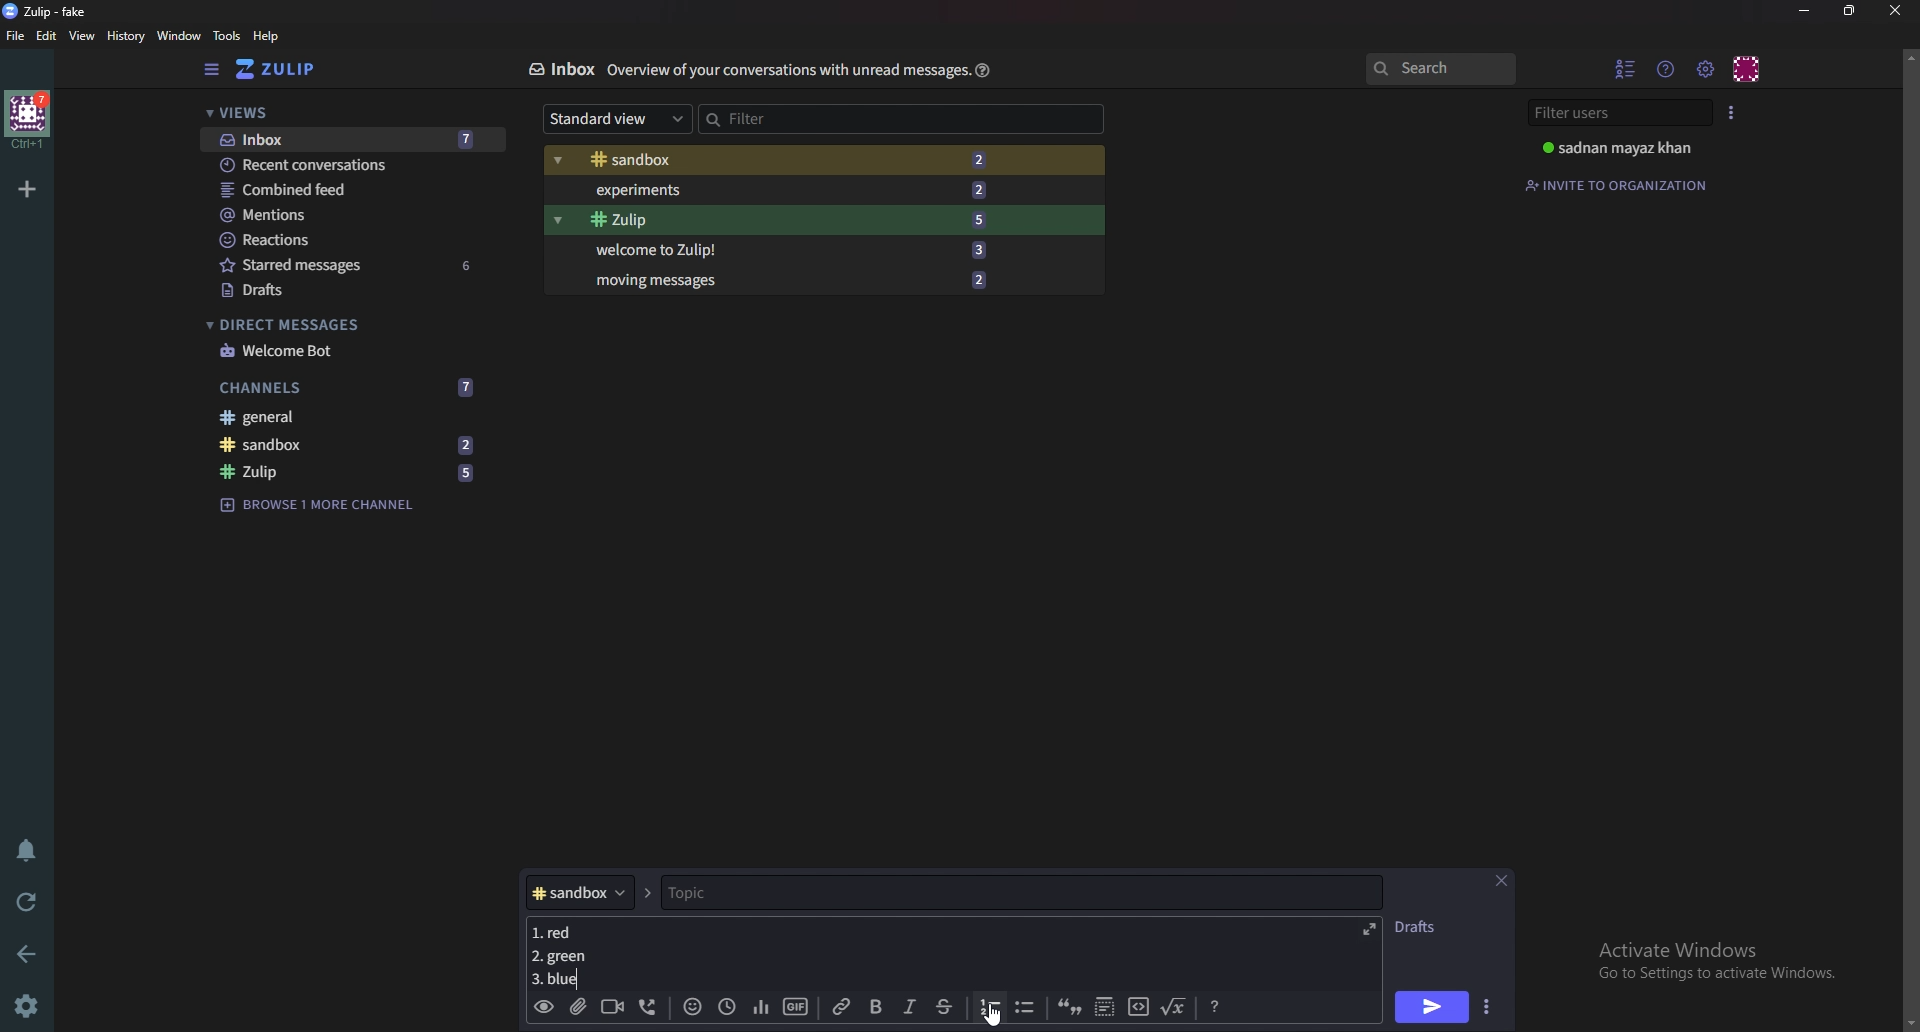 The width and height of the screenshot is (1920, 1032). I want to click on Send options, so click(1485, 1009).